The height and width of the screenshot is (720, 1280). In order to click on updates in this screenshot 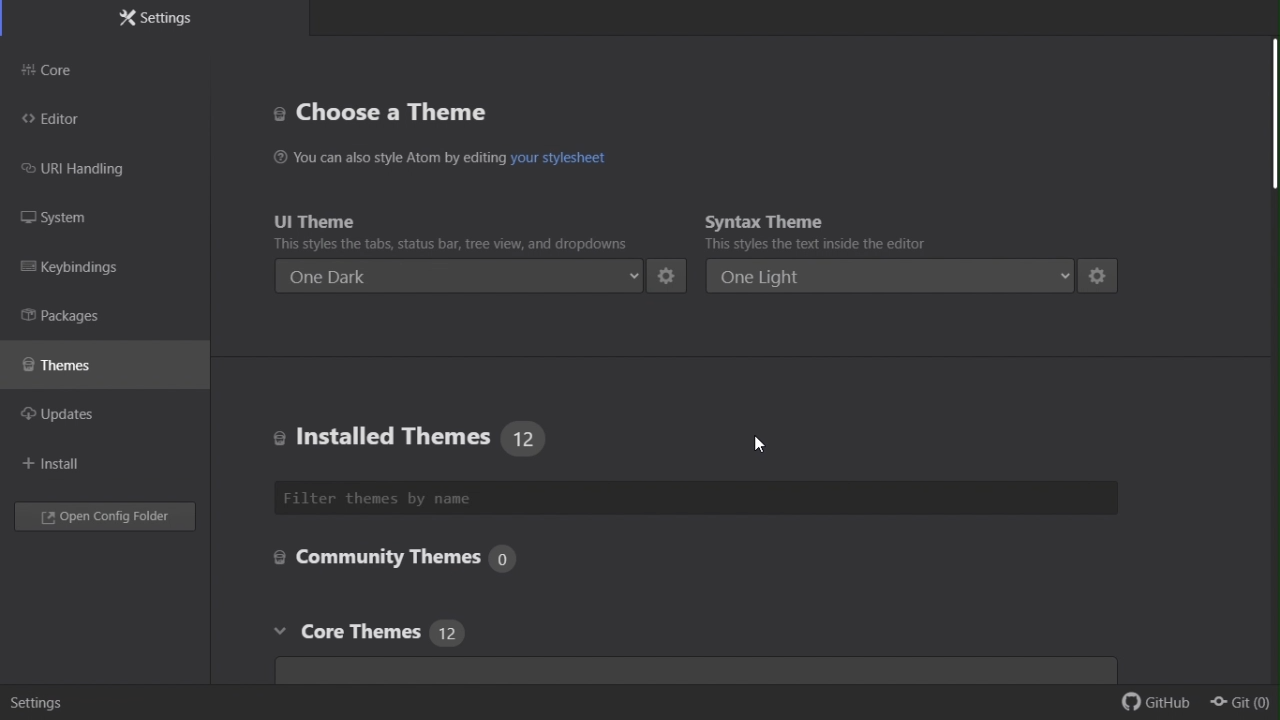, I will do `click(81, 419)`.